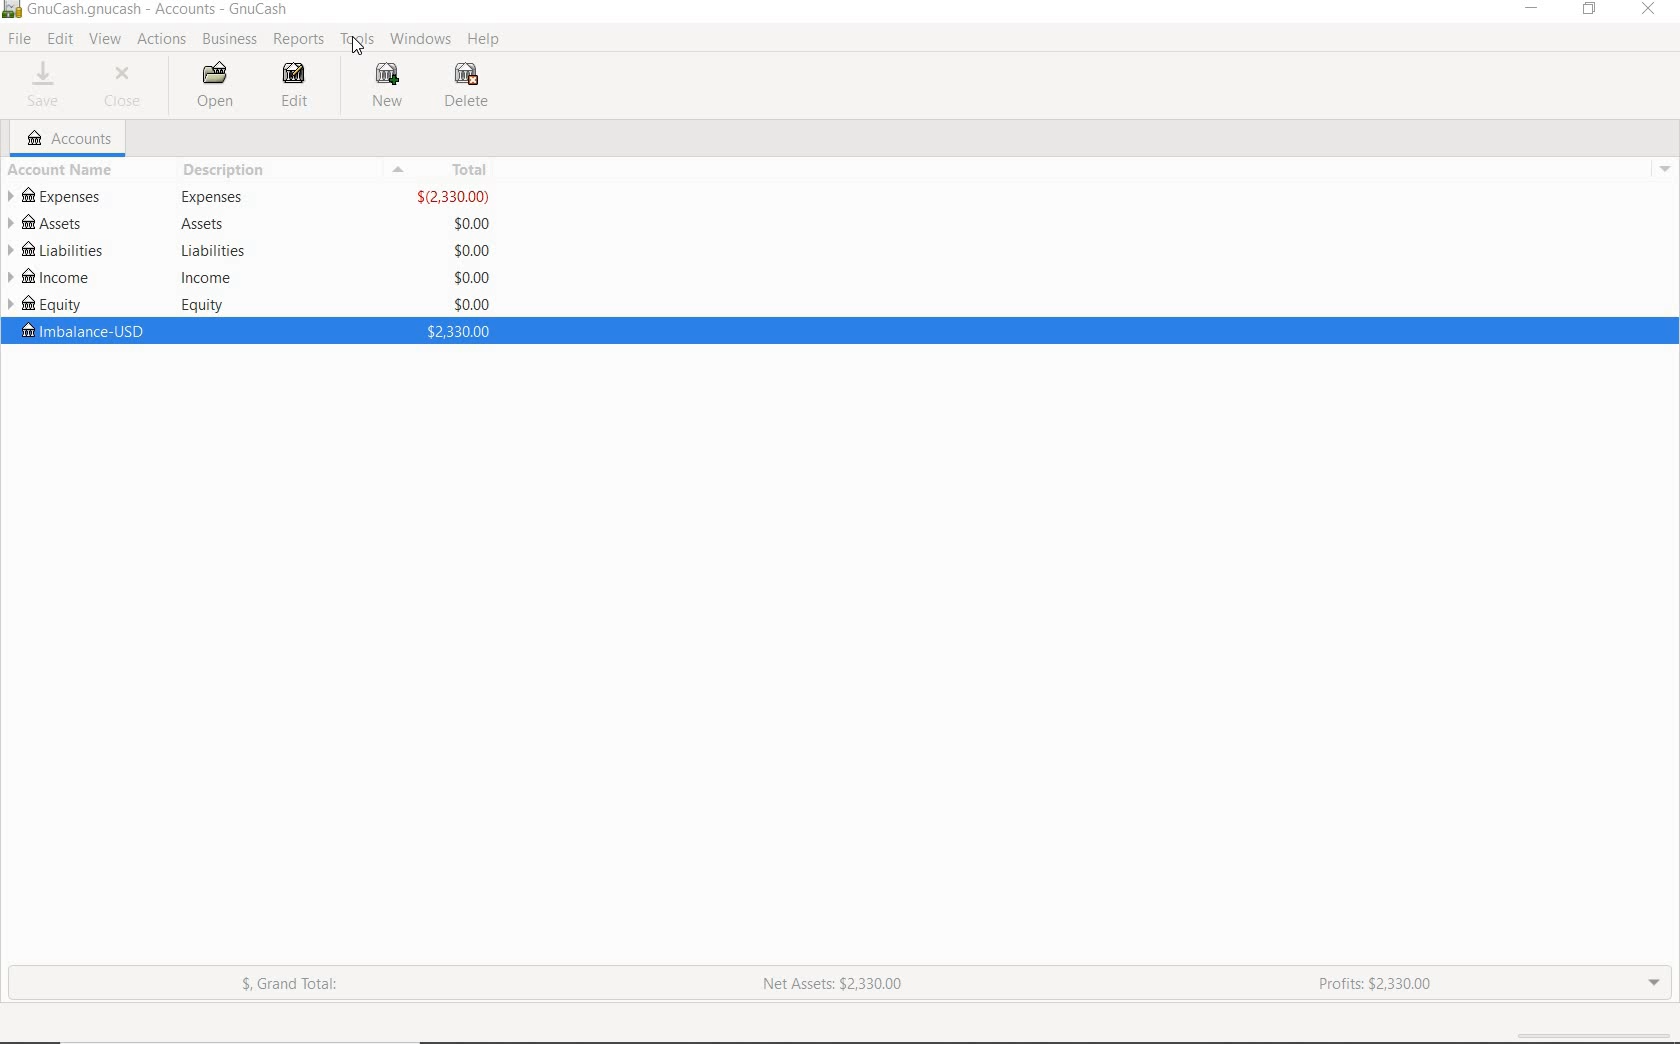 The image size is (1680, 1044). What do you see at coordinates (220, 87) in the screenshot?
I see `OPEN` at bounding box center [220, 87].